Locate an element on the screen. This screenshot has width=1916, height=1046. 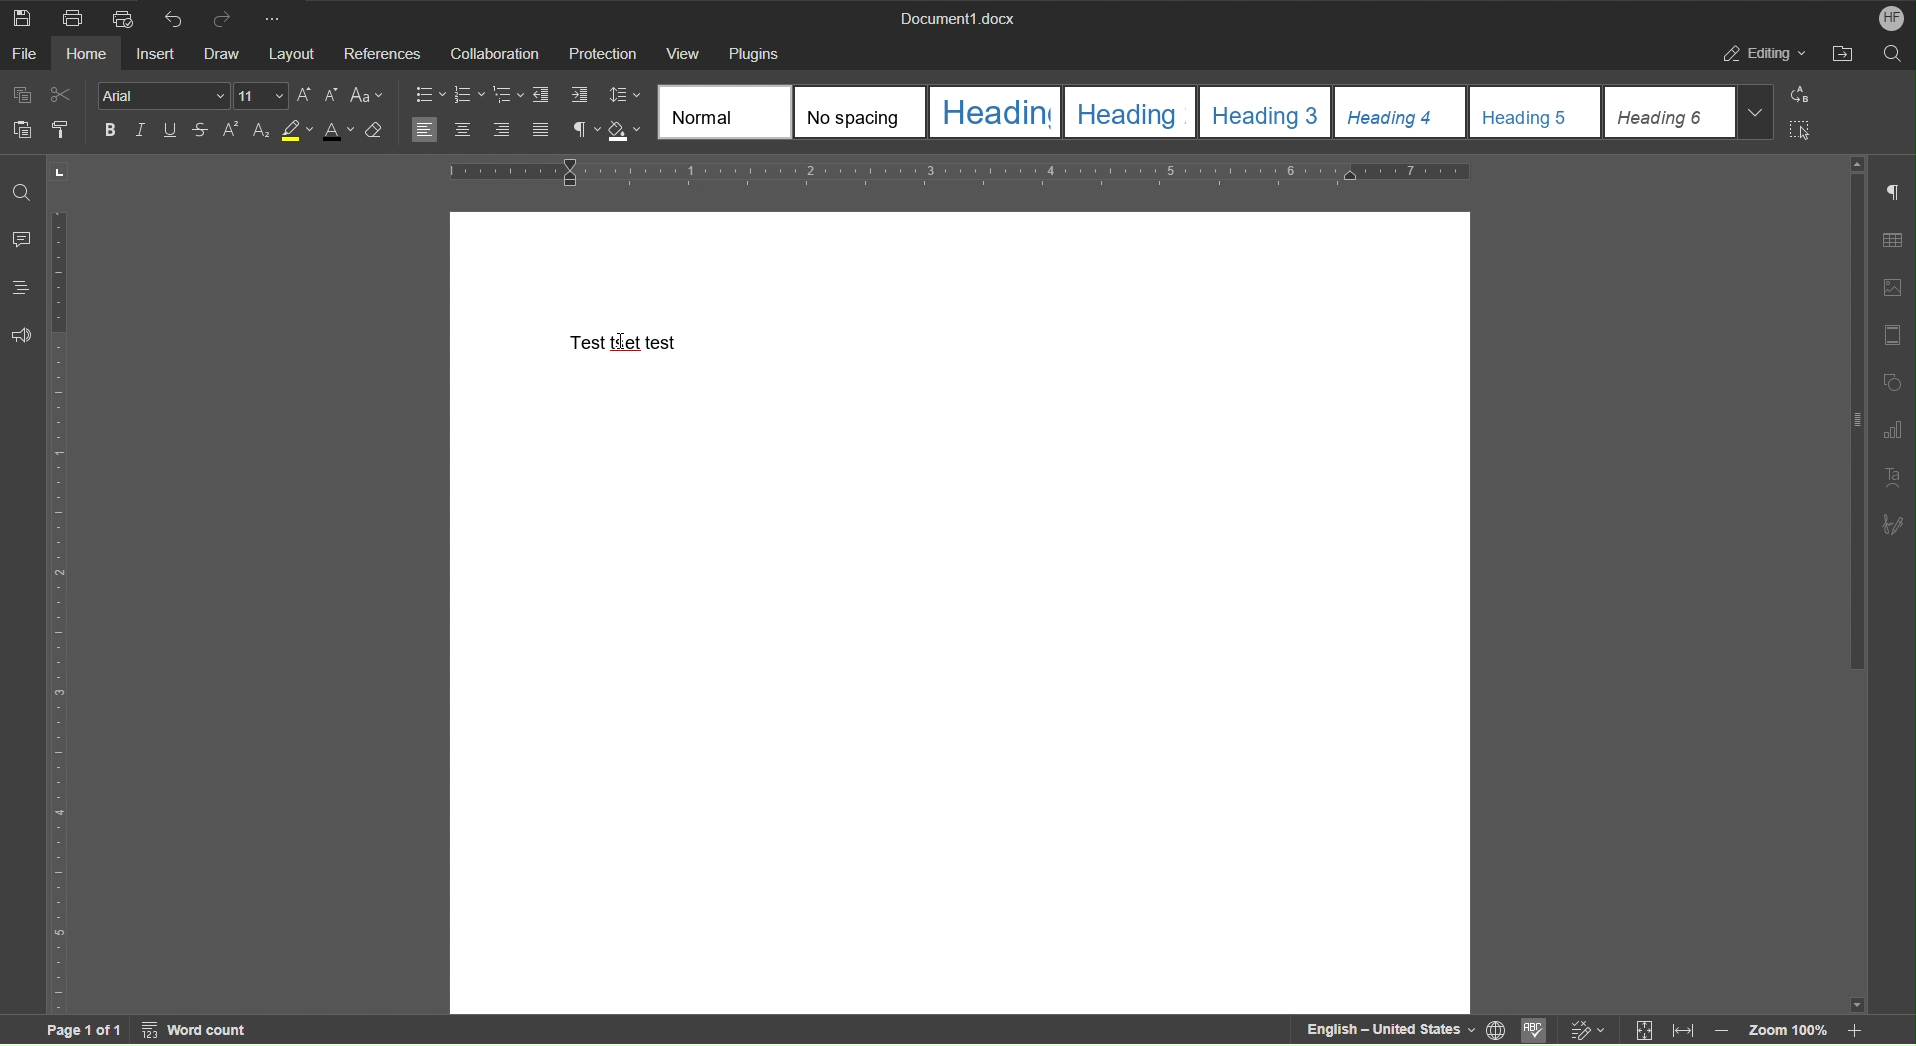
Font is located at coordinates (164, 97).